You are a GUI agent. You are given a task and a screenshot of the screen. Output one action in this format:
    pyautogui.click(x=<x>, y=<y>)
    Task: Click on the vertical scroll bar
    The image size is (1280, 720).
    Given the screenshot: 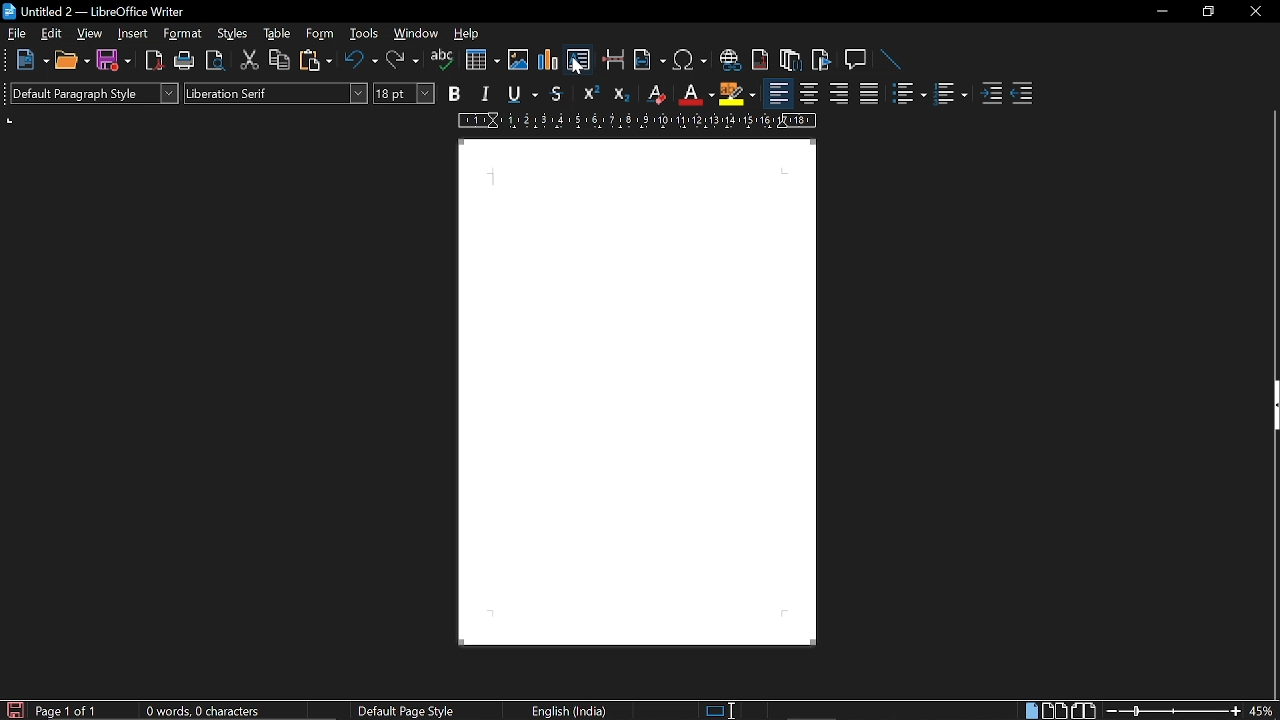 What is the action you would take?
    pyautogui.click(x=1272, y=242)
    